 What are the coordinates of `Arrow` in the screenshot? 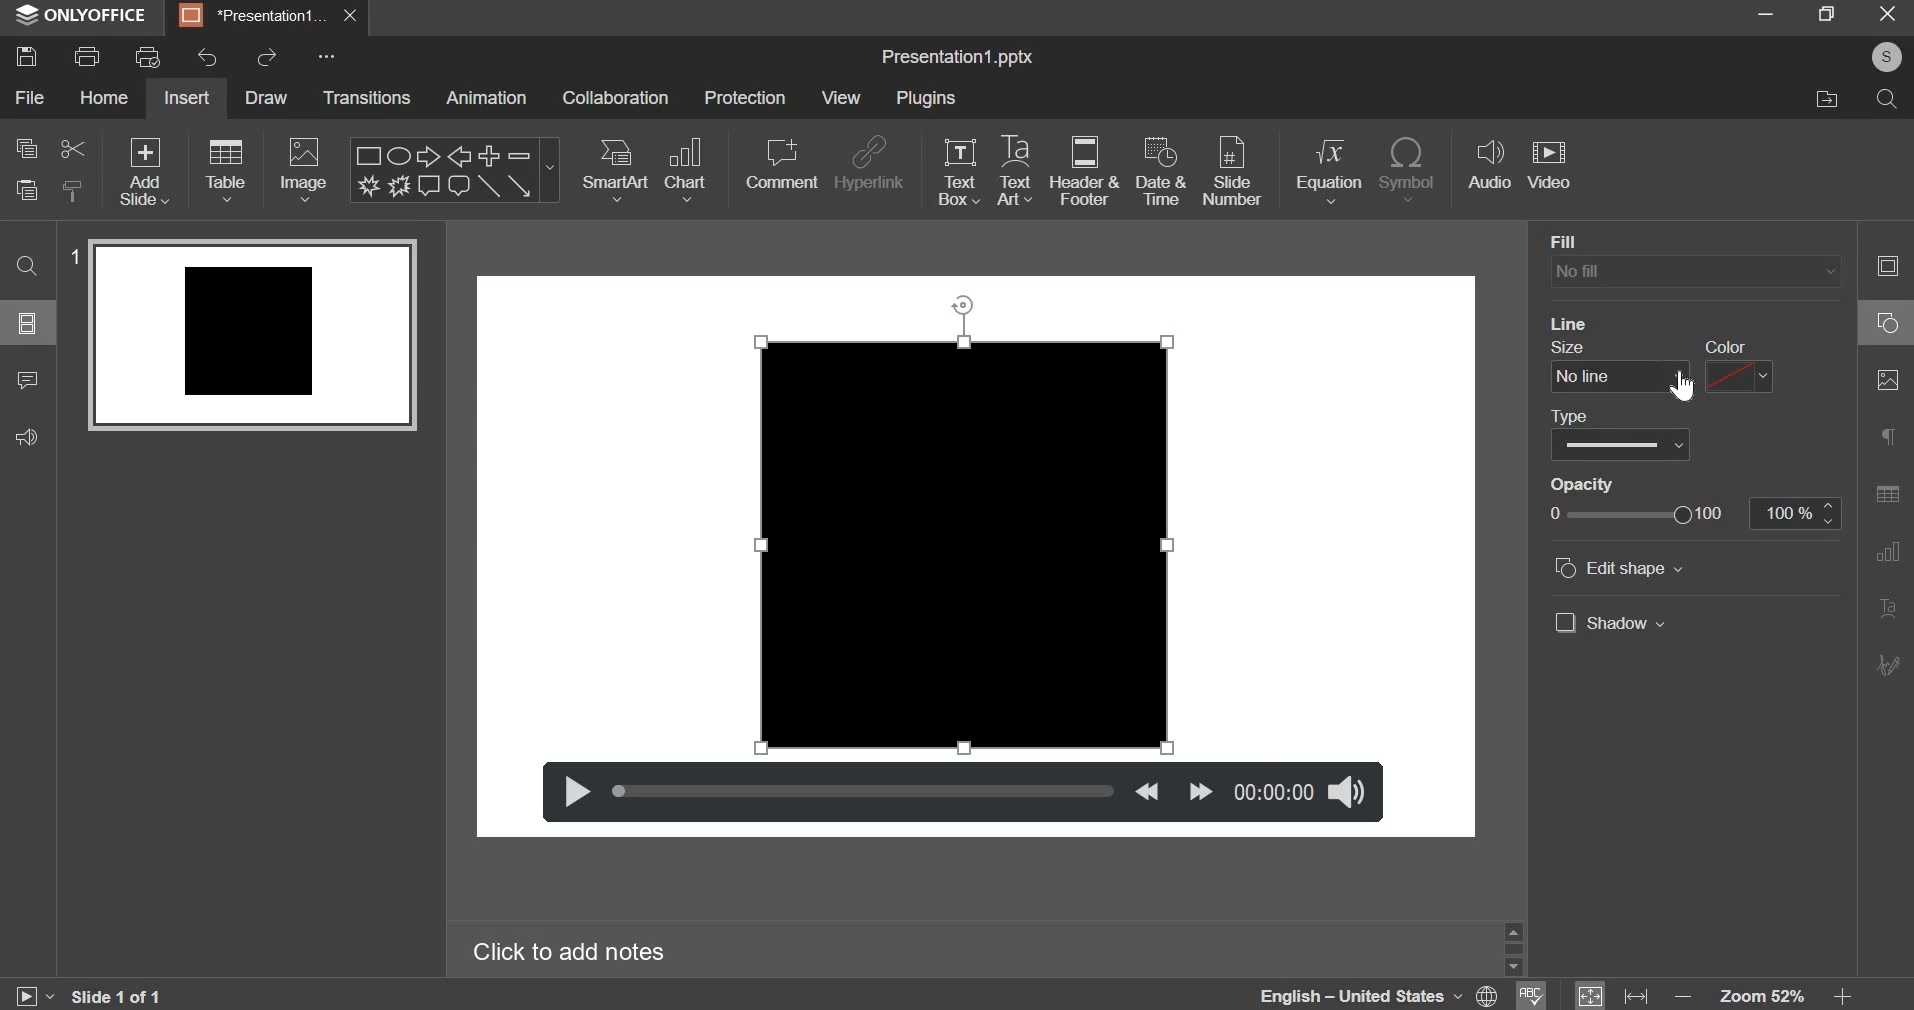 It's located at (431, 156).